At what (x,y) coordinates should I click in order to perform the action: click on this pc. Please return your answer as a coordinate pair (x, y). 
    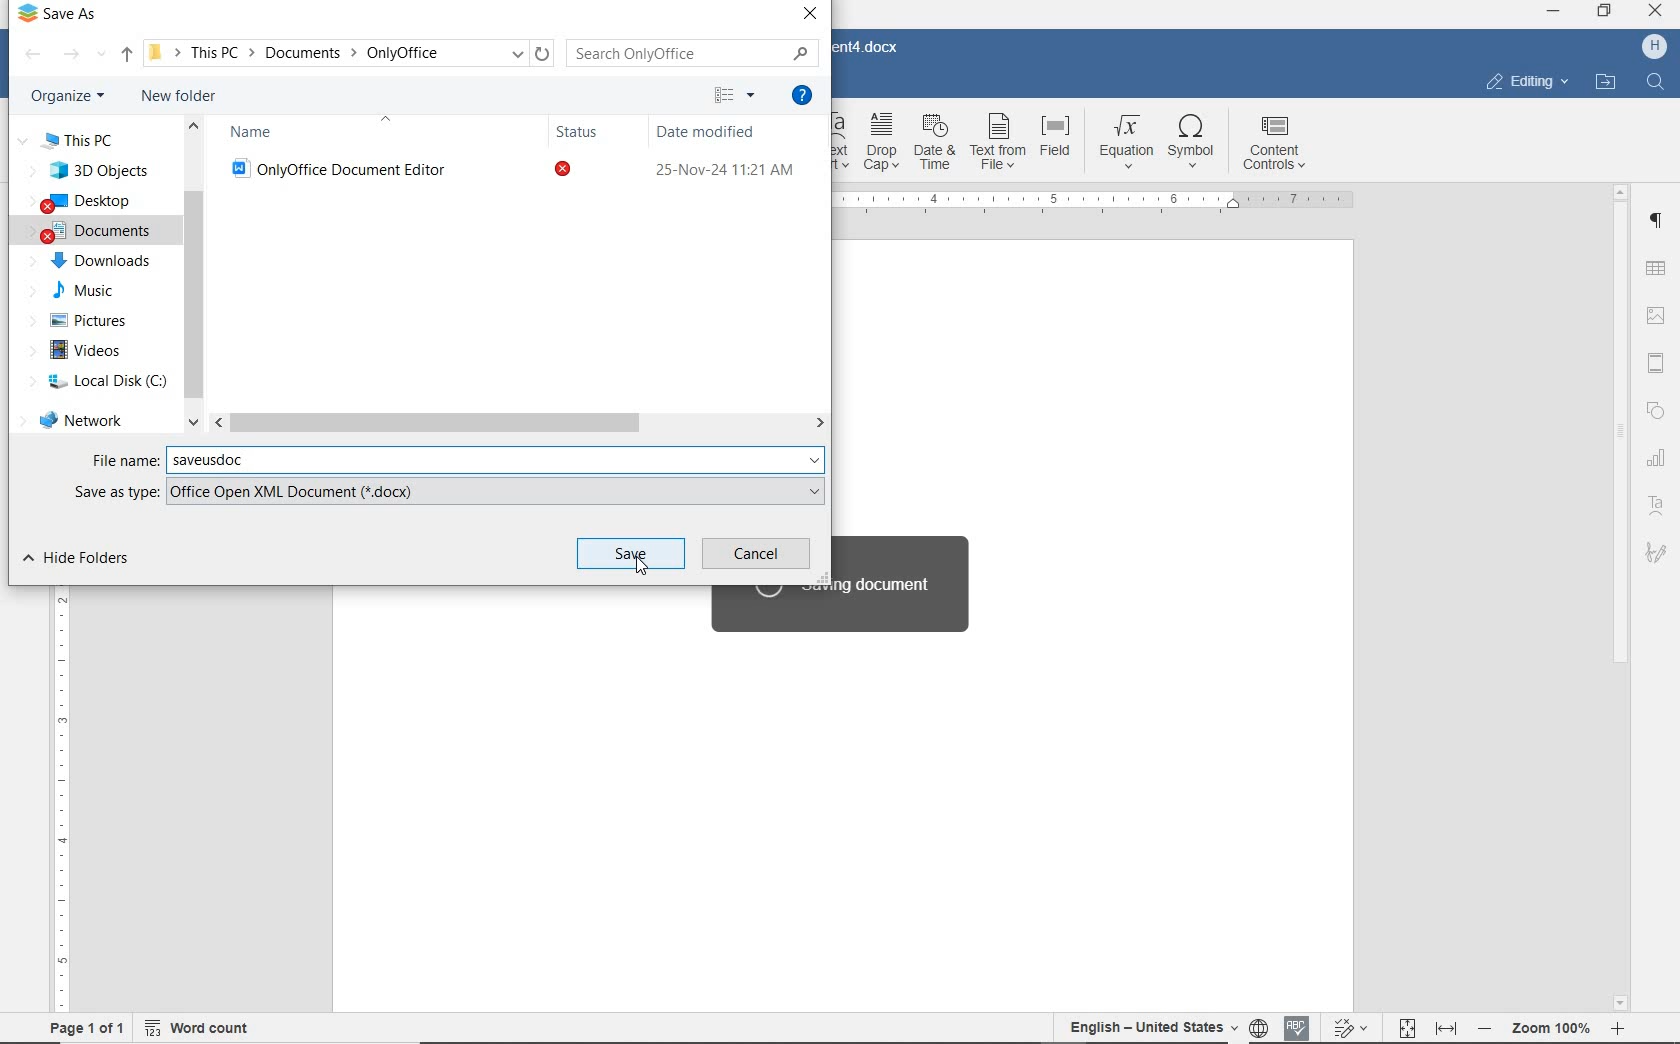
    Looking at the image, I should click on (77, 139).